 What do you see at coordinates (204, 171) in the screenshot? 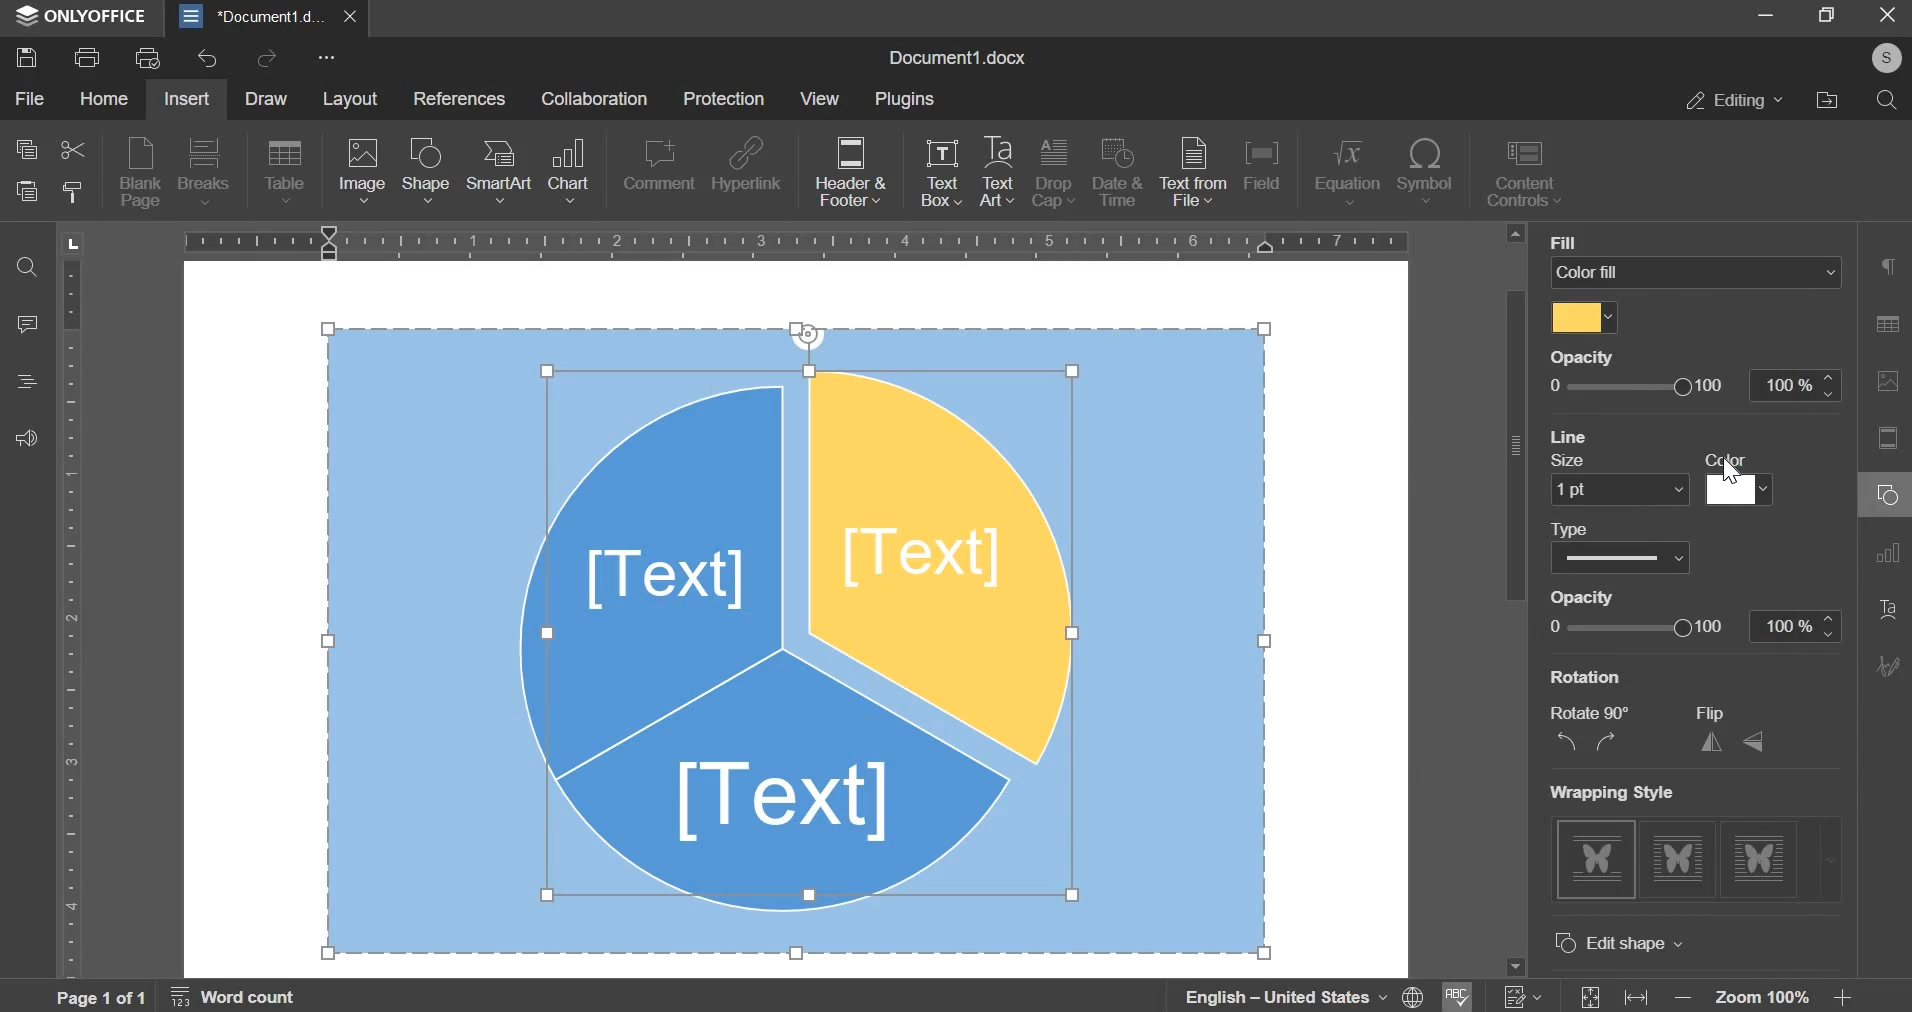
I see `breaks` at bounding box center [204, 171].